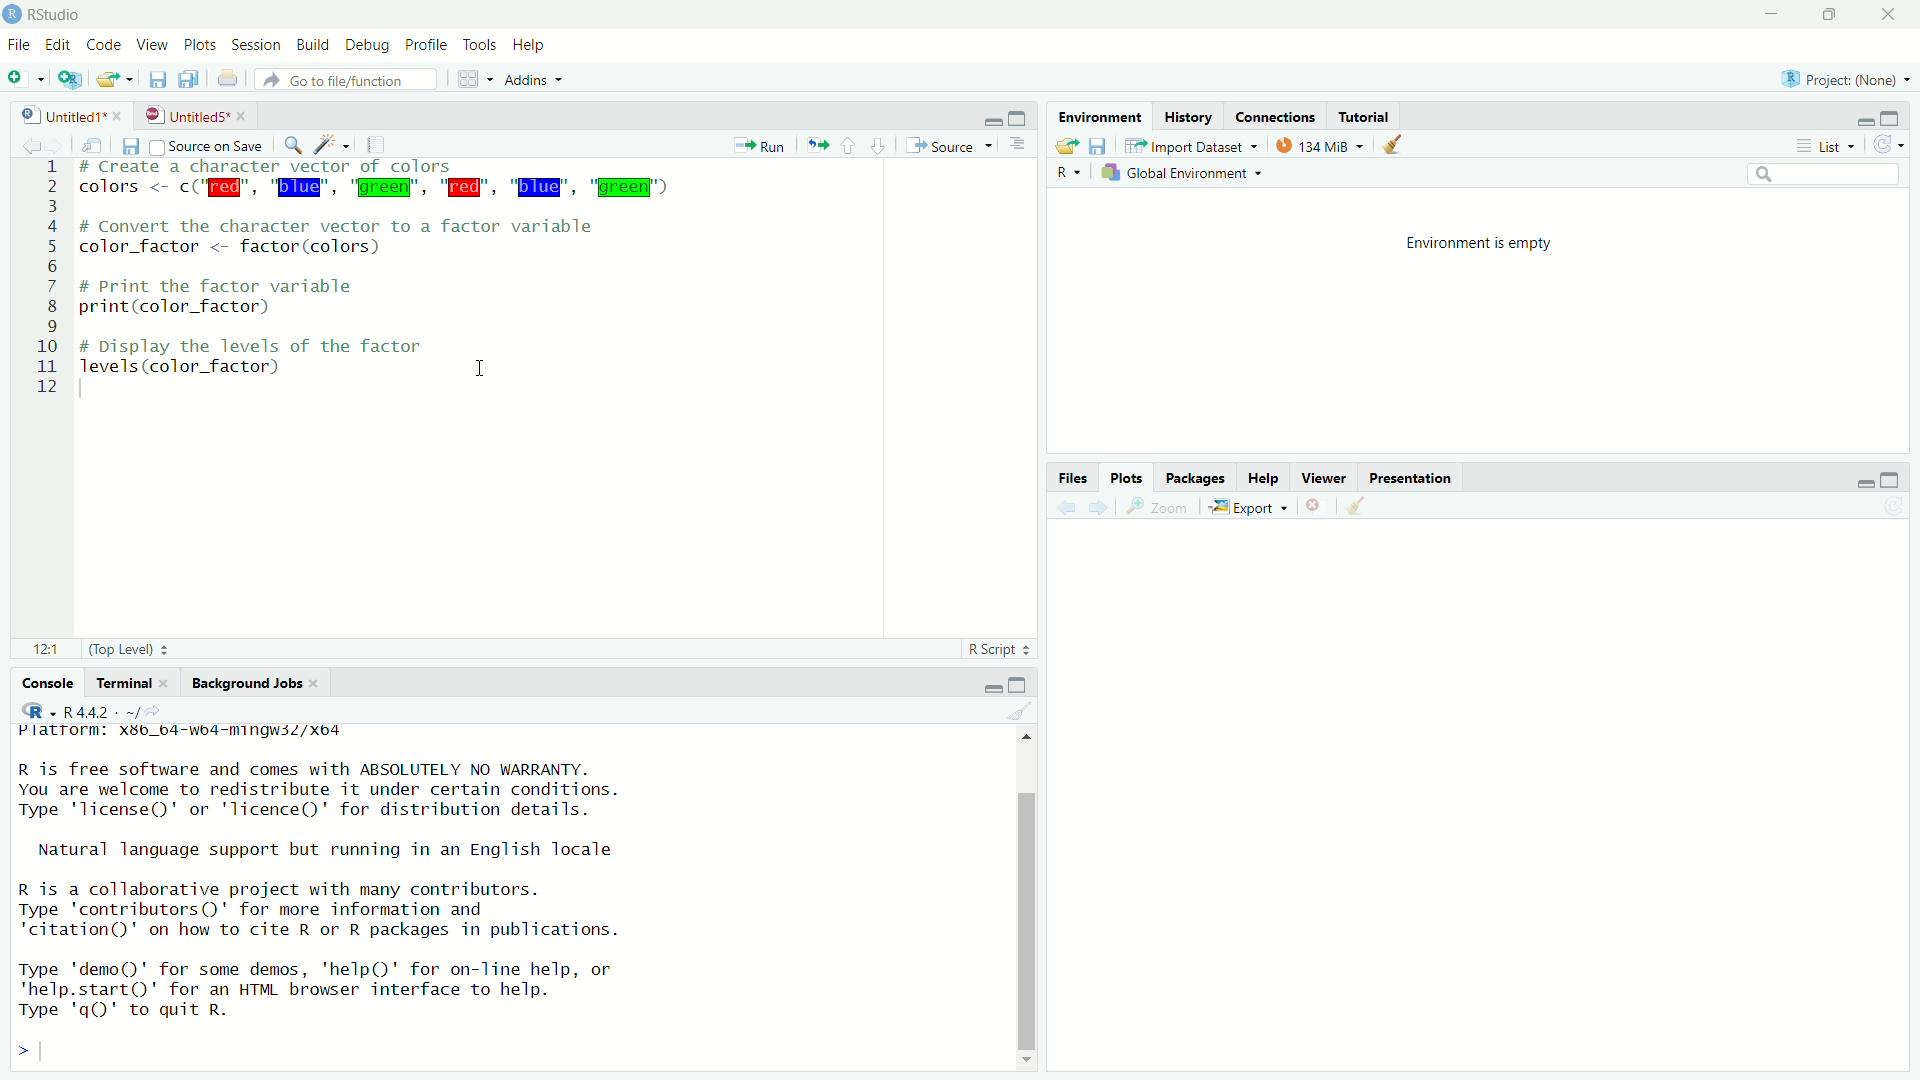 This screenshot has height=1080, width=1920. I want to click on new file, so click(25, 78).